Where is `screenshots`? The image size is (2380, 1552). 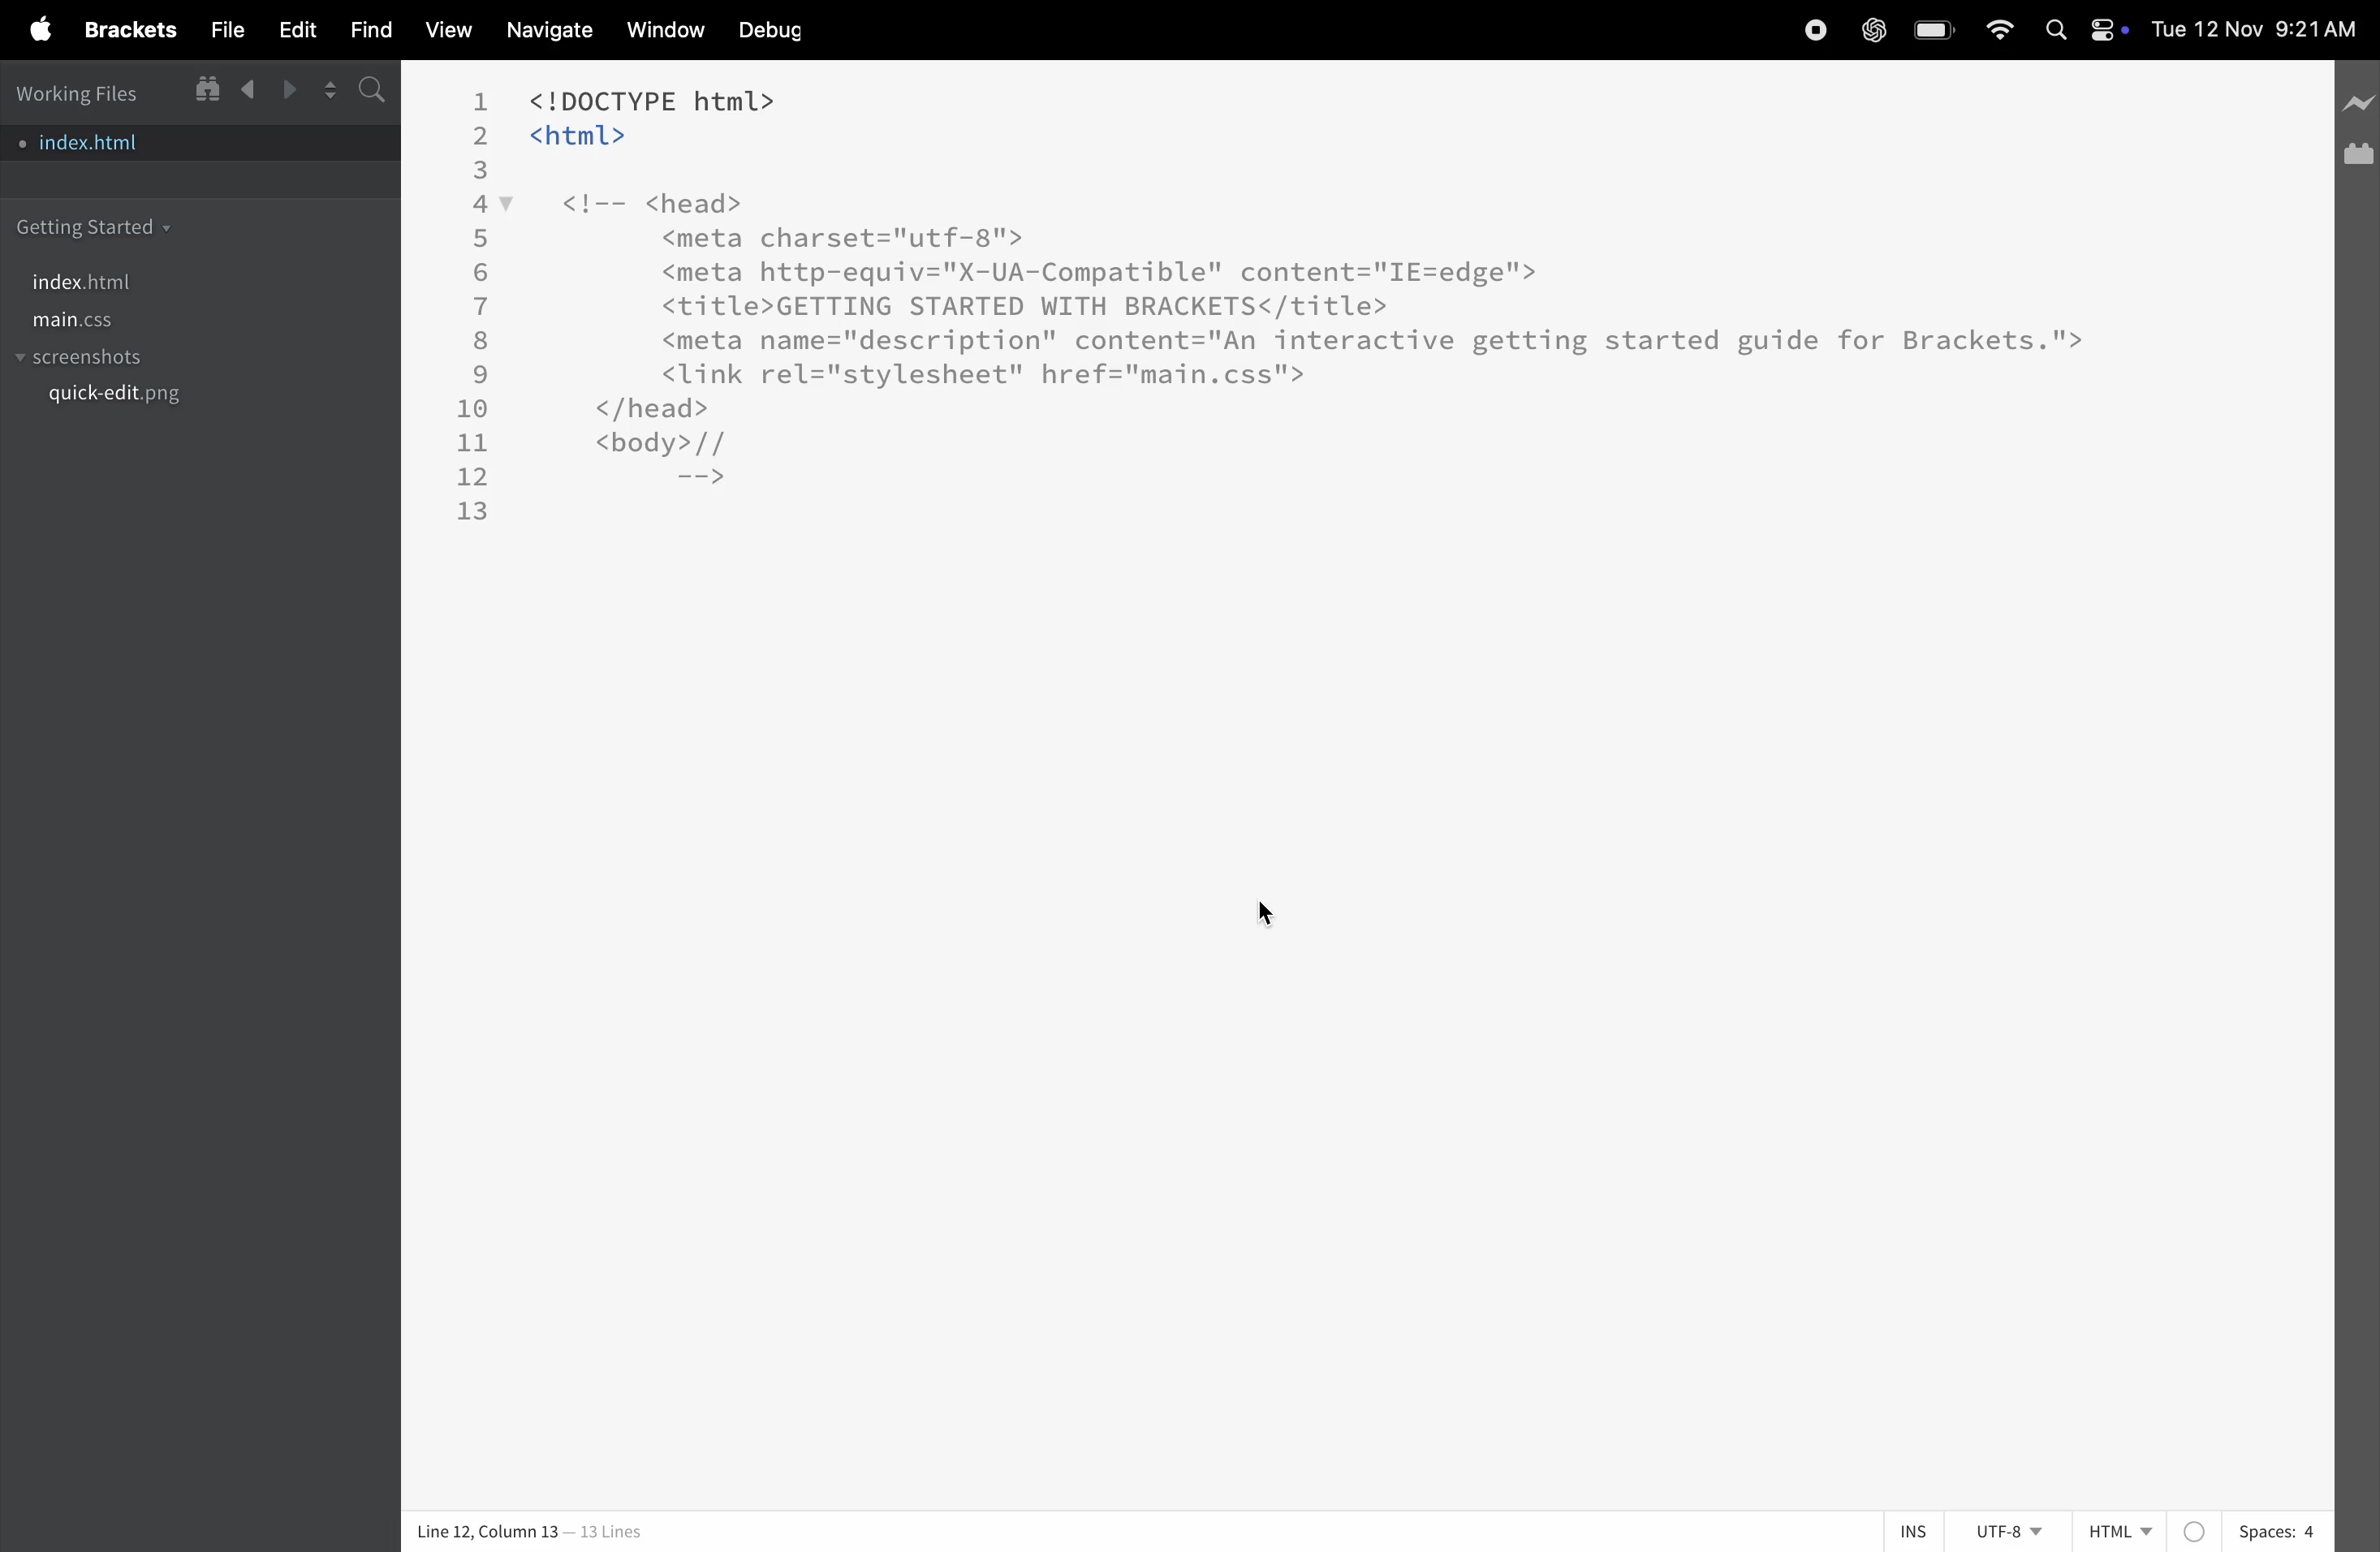 screenshots is located at coordinates (108, 355).